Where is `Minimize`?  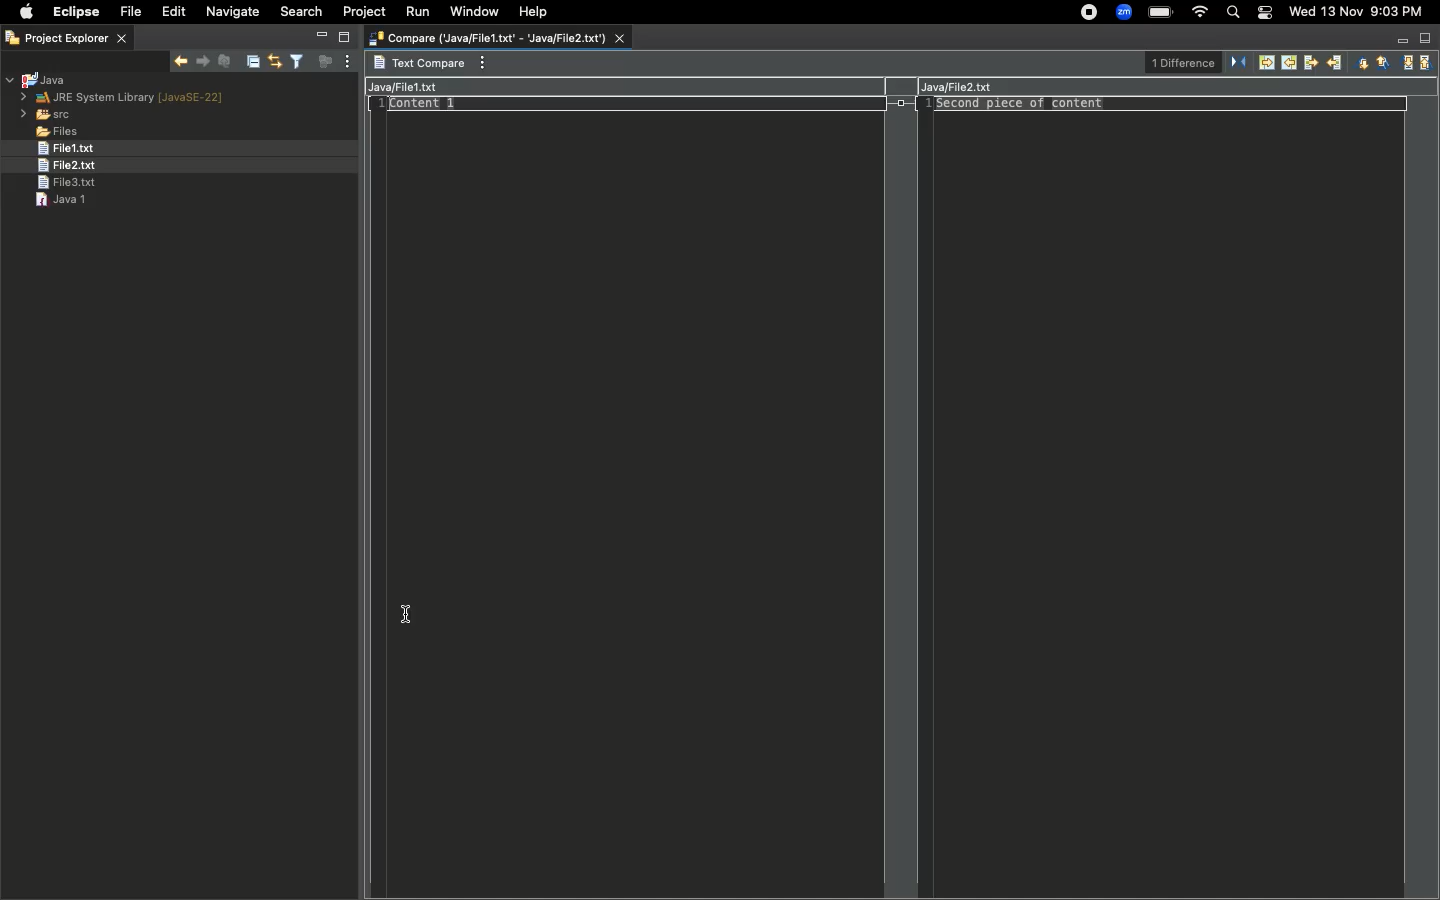 Minimize is located at coordinates (322, 35).